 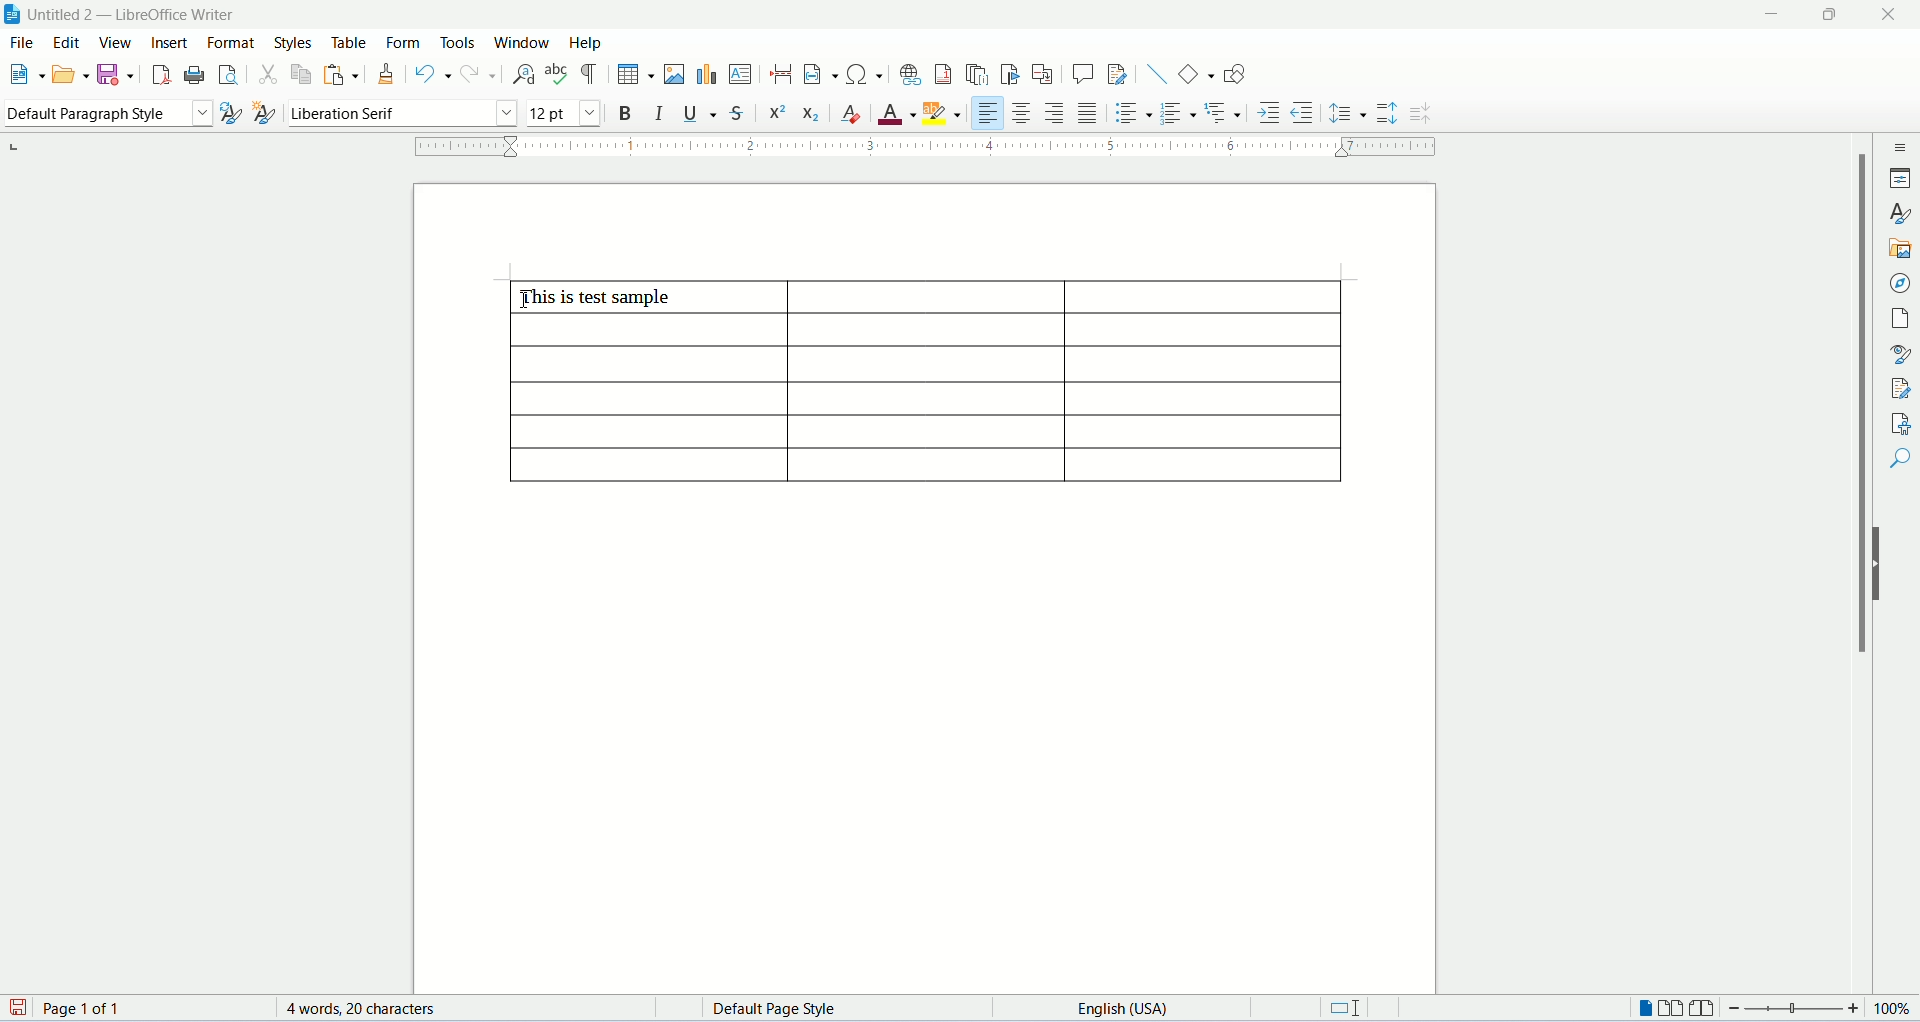 What do you see at coordinates (480, 73) in the screenshot?
I see `redo` at bounding box center [480, 73].